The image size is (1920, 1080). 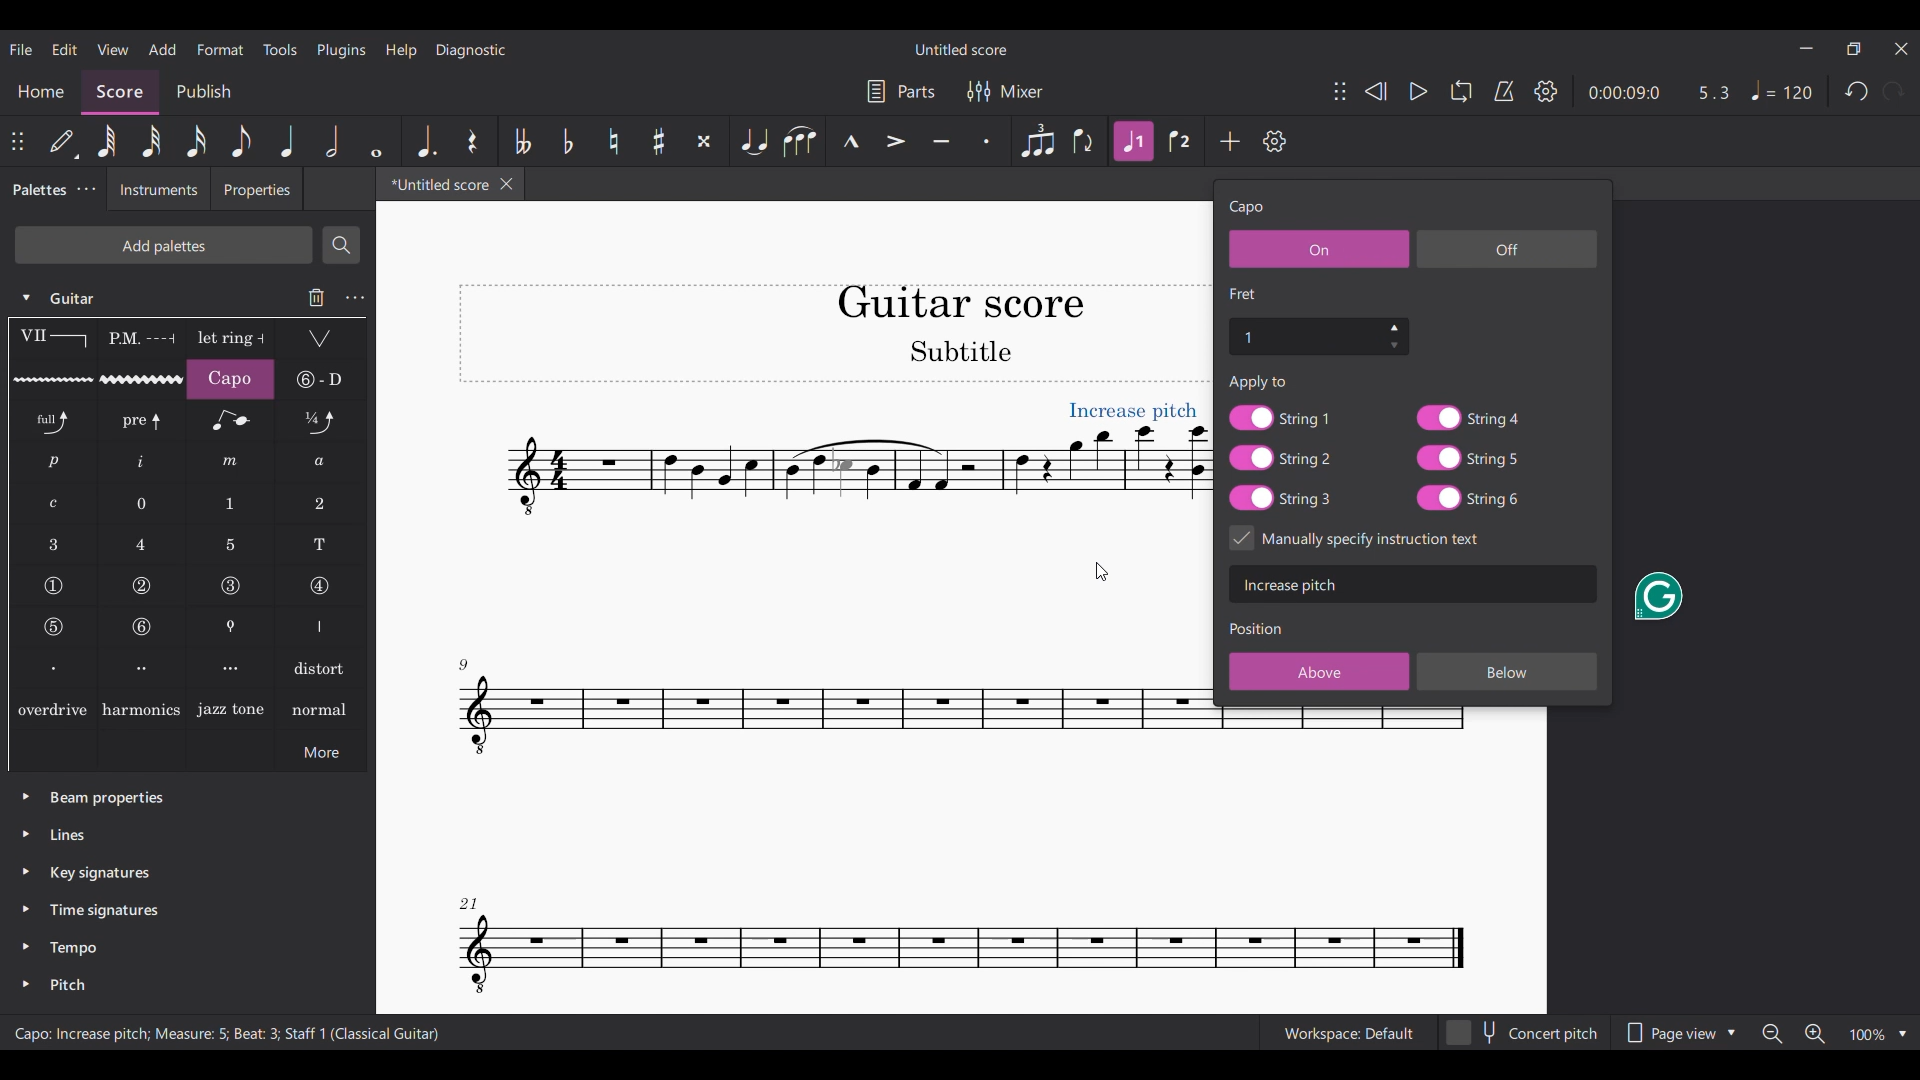 What do you see at coordinates (1774, 1034) in the screenshot?
I see `Zoom out` at bounding box center [1774, 1034].